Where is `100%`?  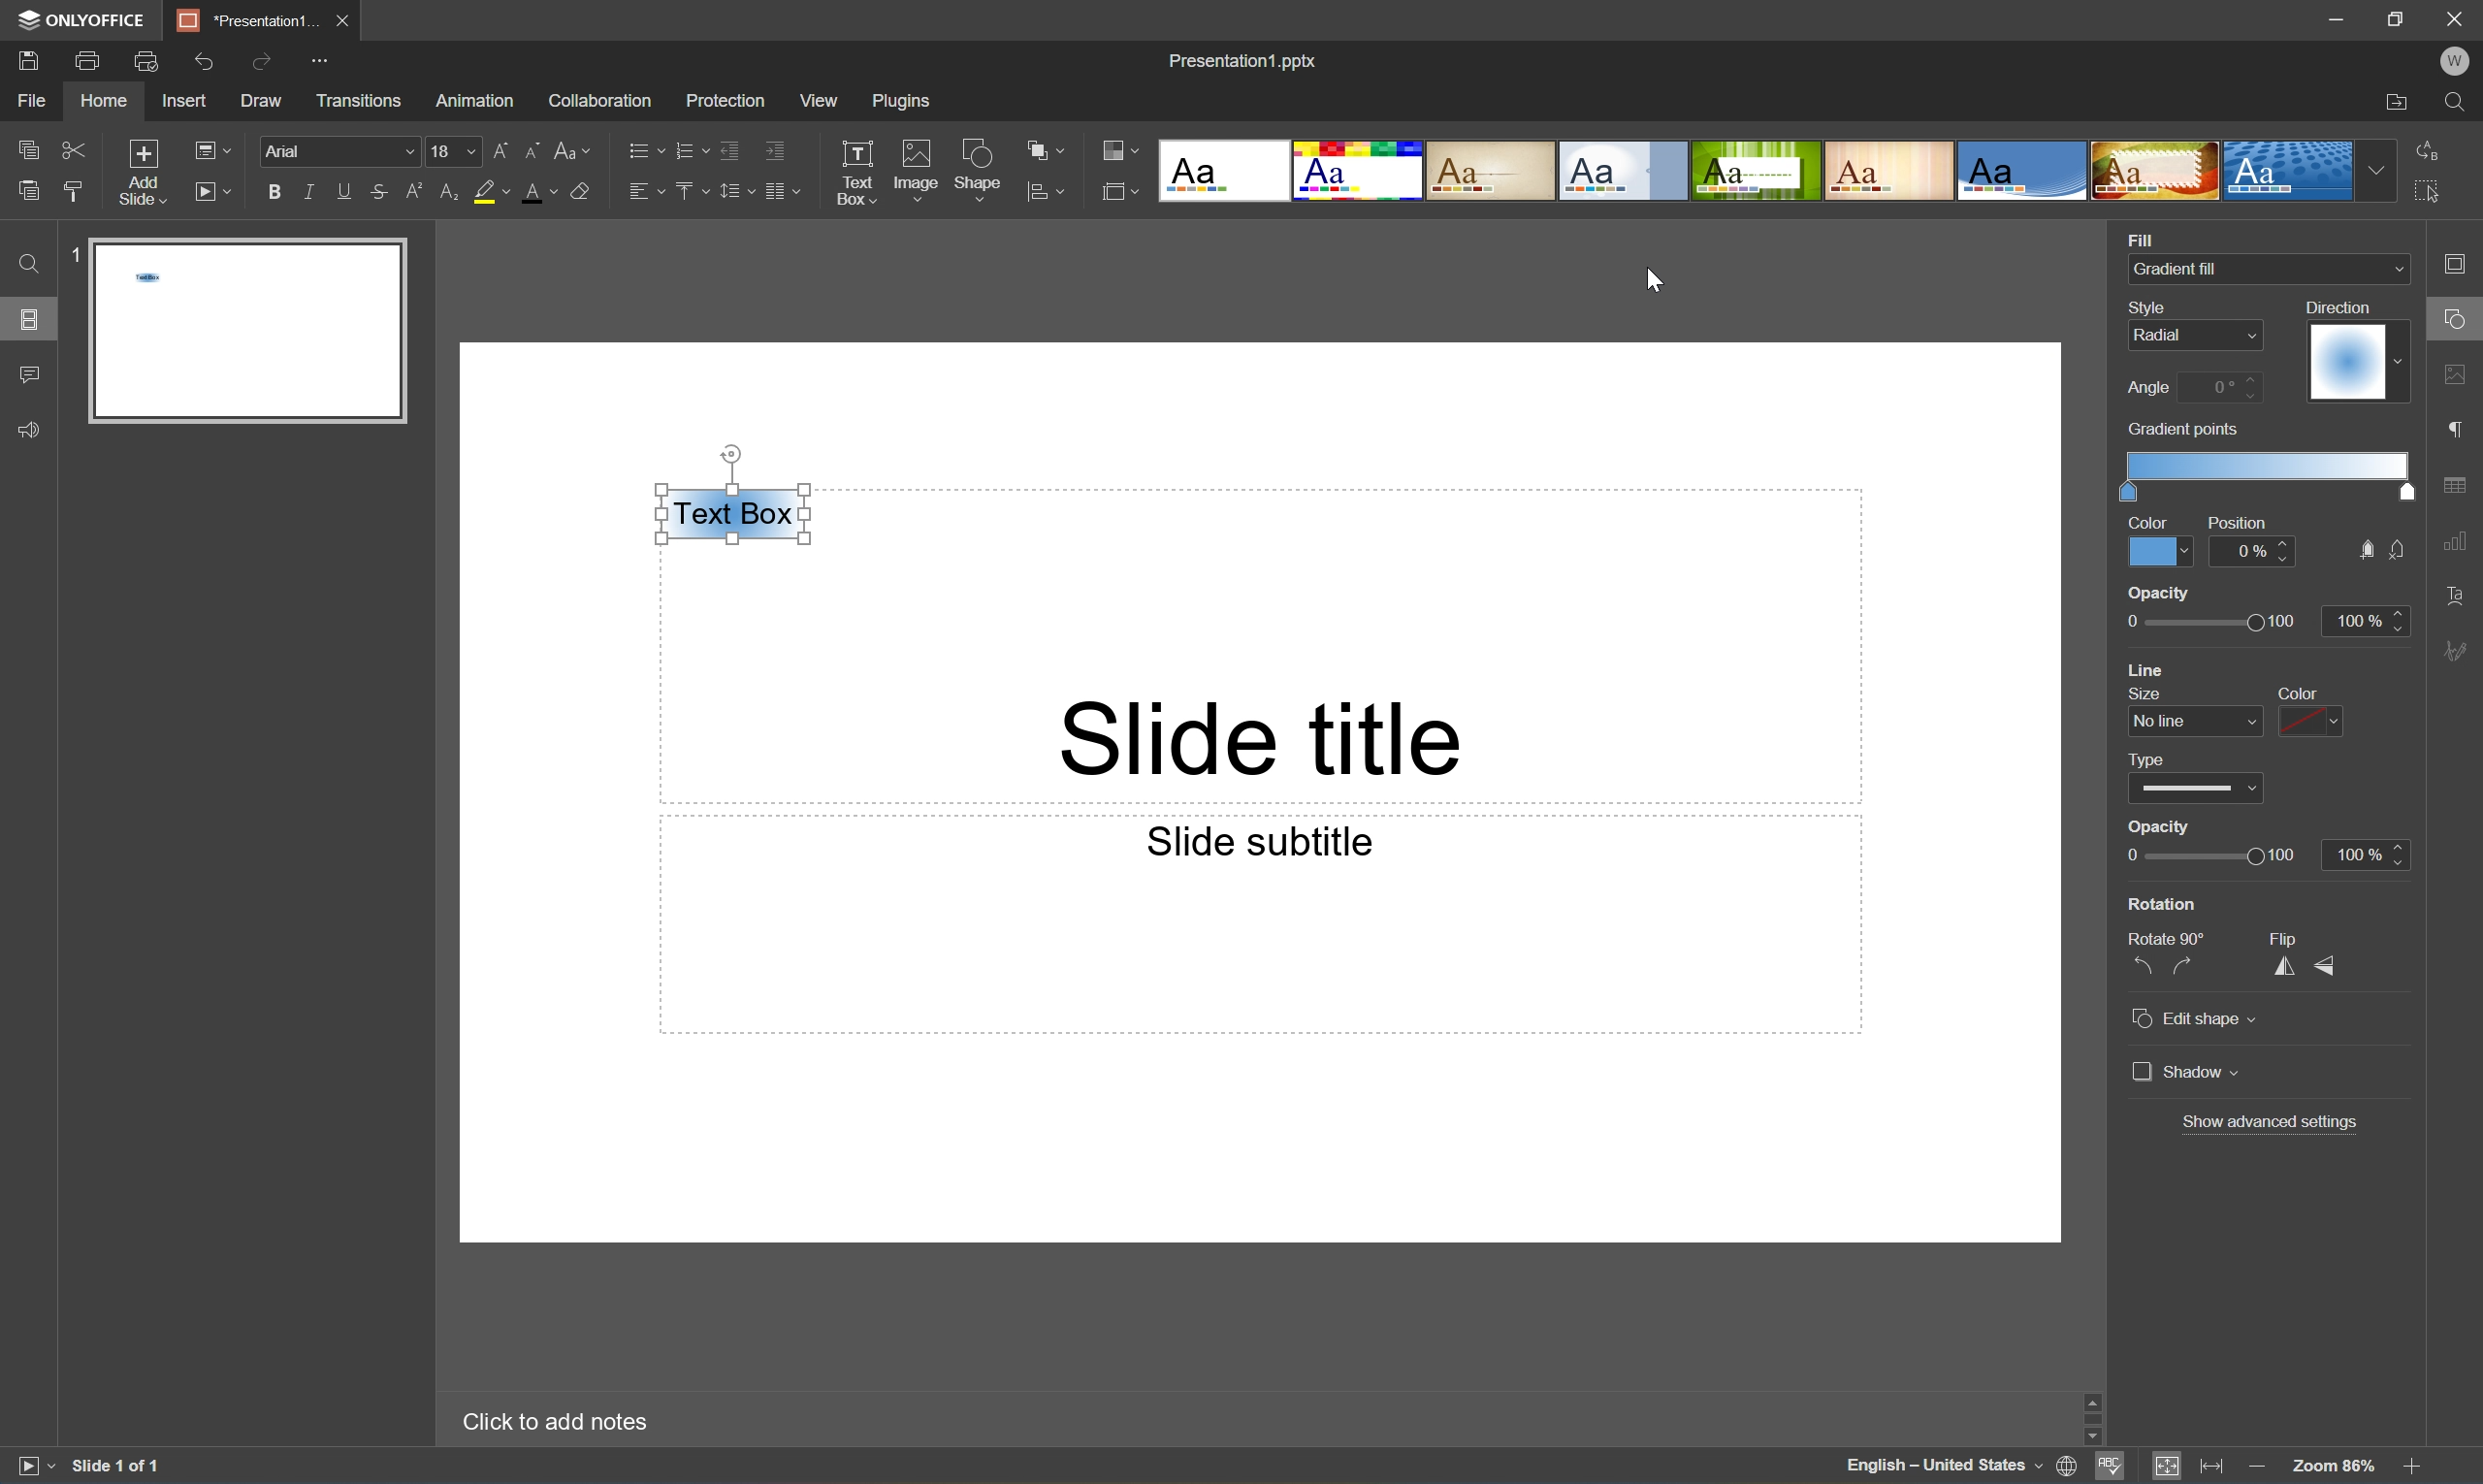 100% is located at coordinates (2367, 853).